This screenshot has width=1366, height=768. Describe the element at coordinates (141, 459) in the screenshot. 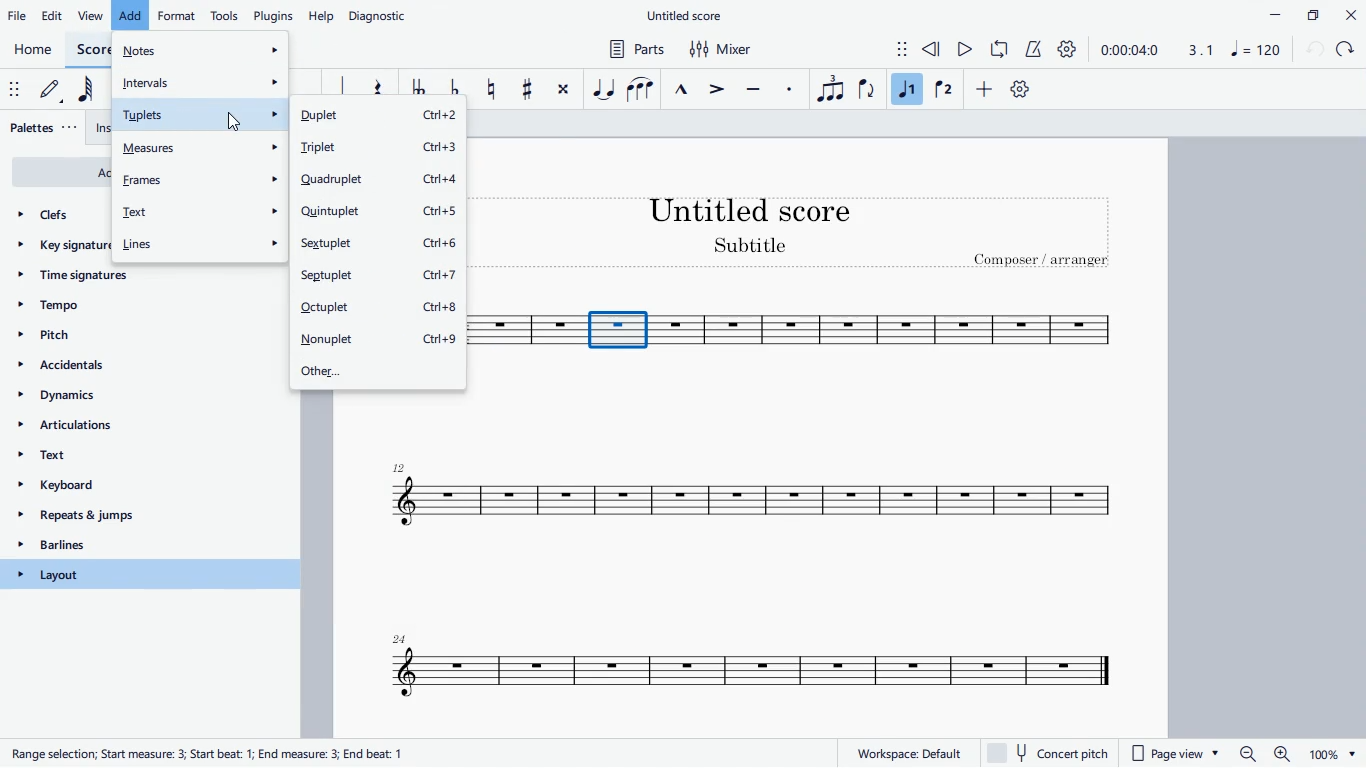

I see `text` at that location.